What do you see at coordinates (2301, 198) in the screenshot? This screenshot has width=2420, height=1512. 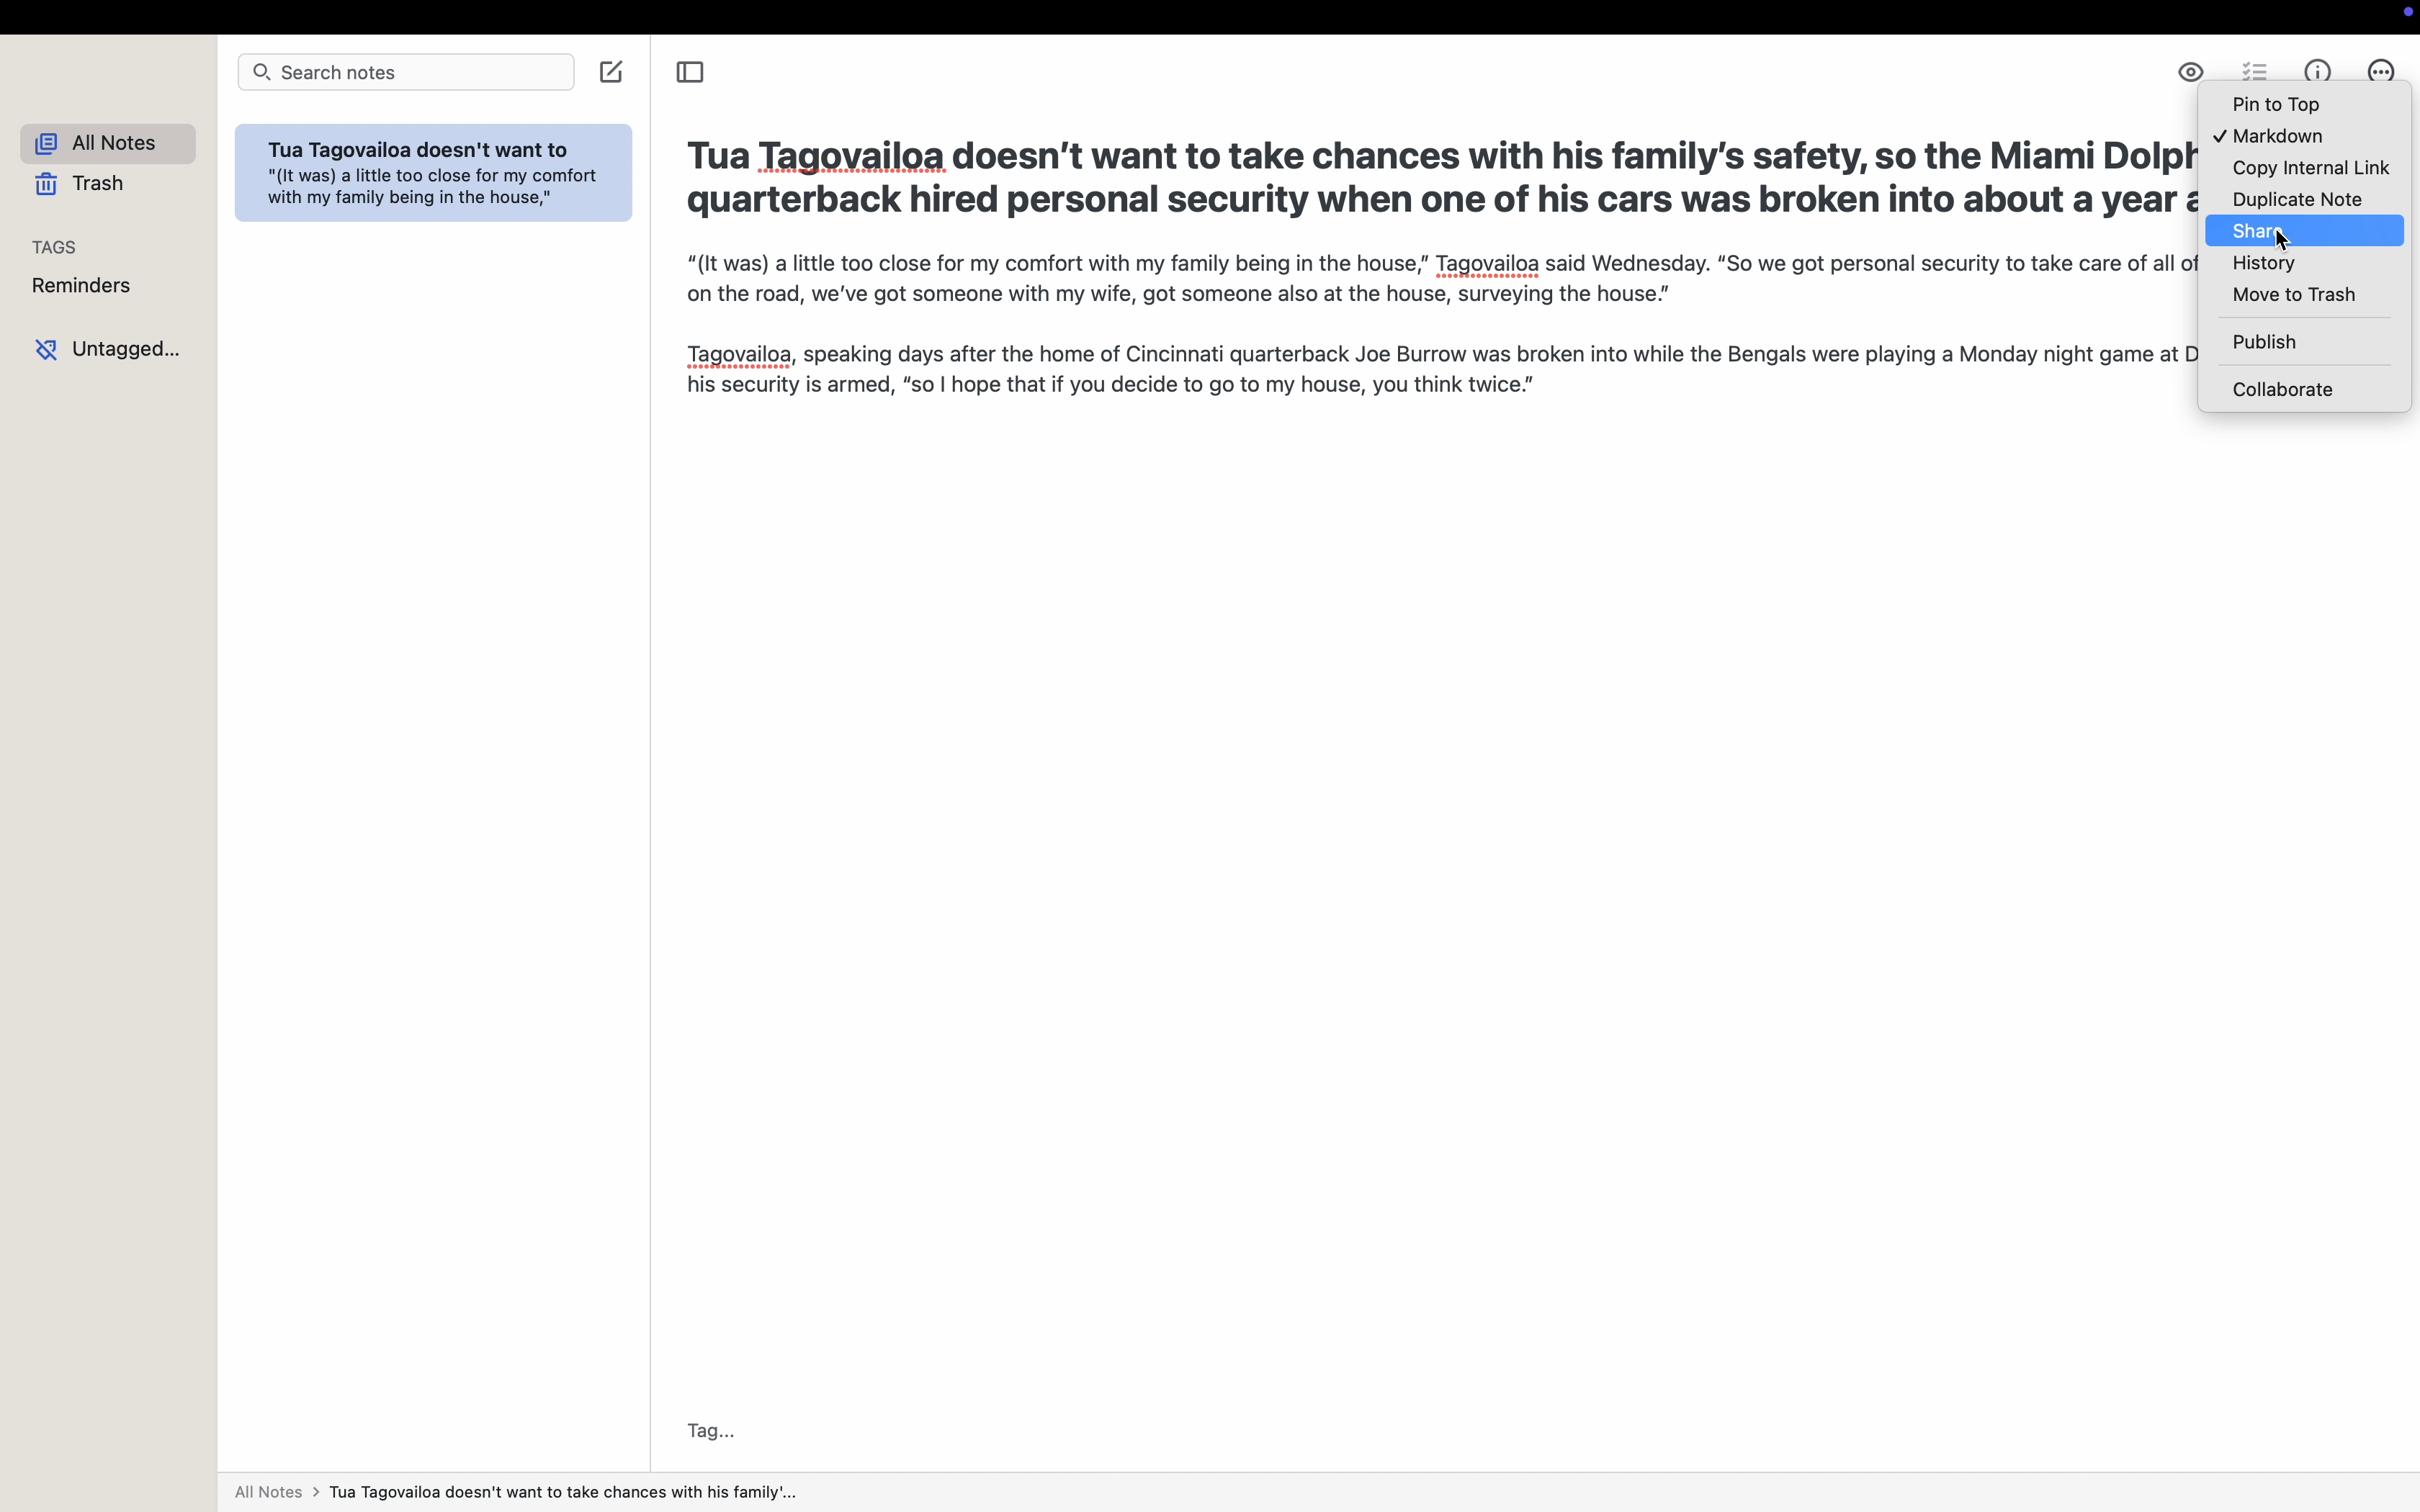 I see `duplicate note` at bounding box center [2301, 198].